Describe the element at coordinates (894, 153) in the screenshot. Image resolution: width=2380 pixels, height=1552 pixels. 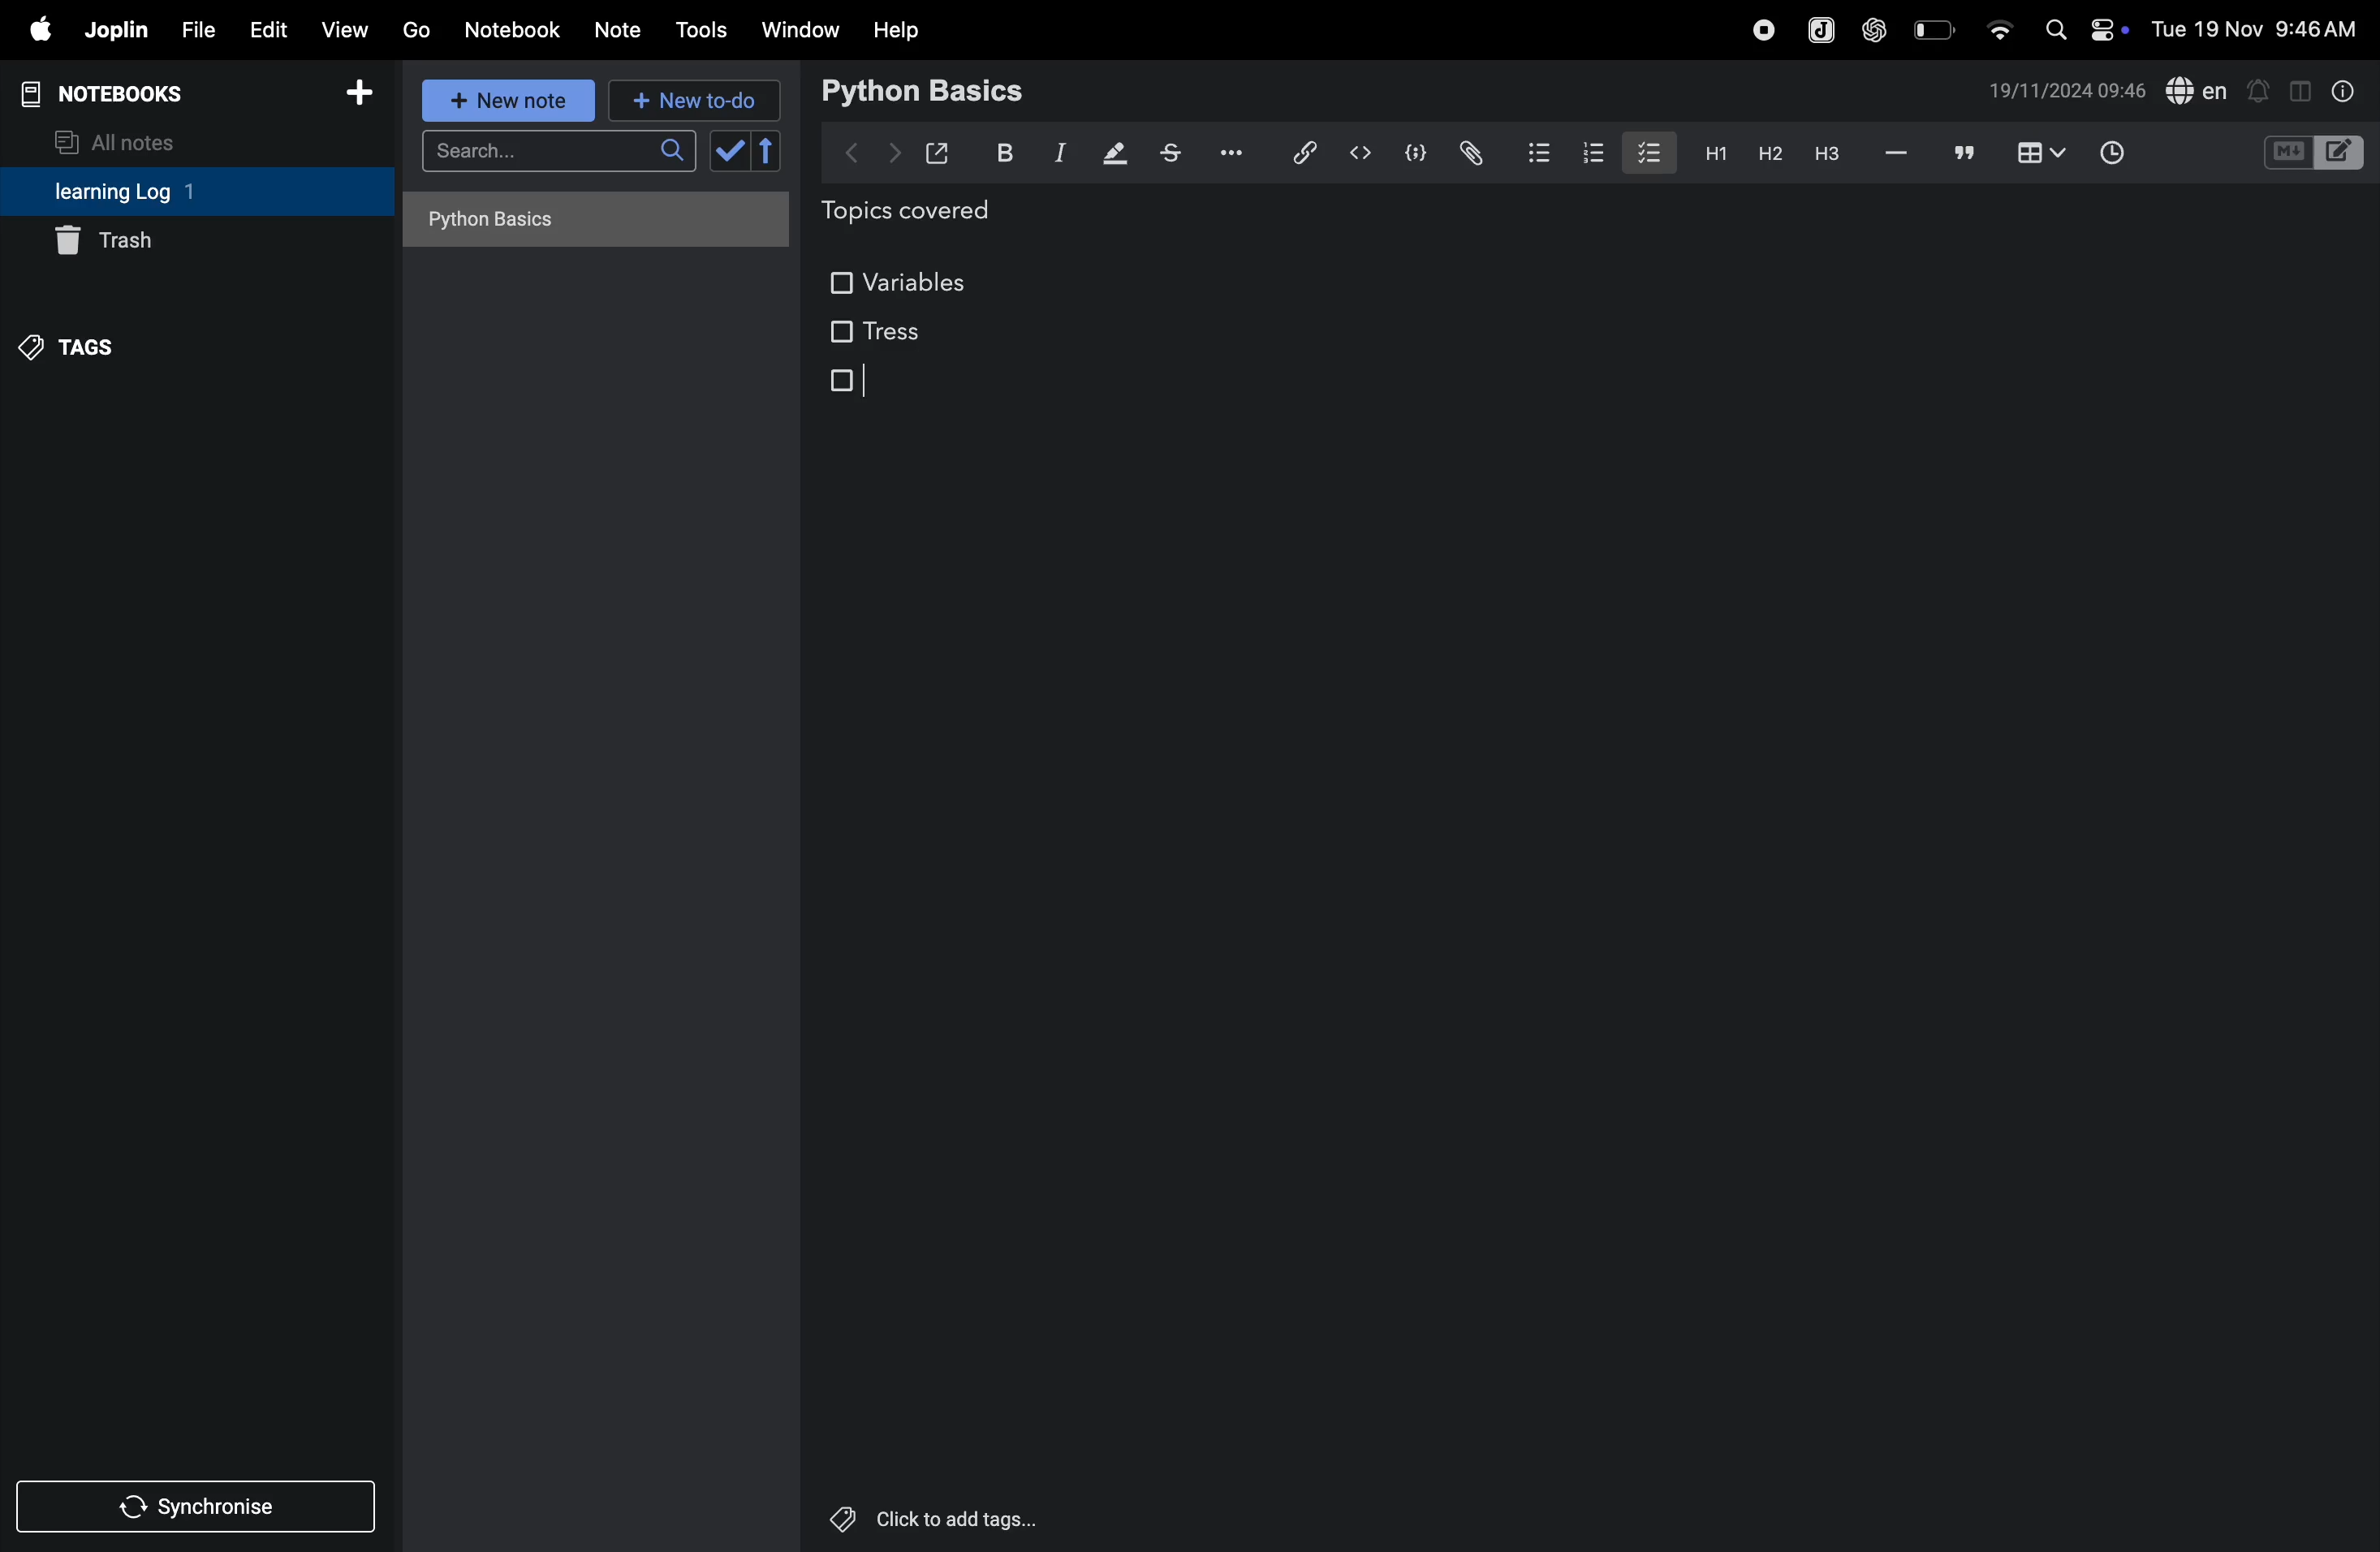
I see `forward` at that location.